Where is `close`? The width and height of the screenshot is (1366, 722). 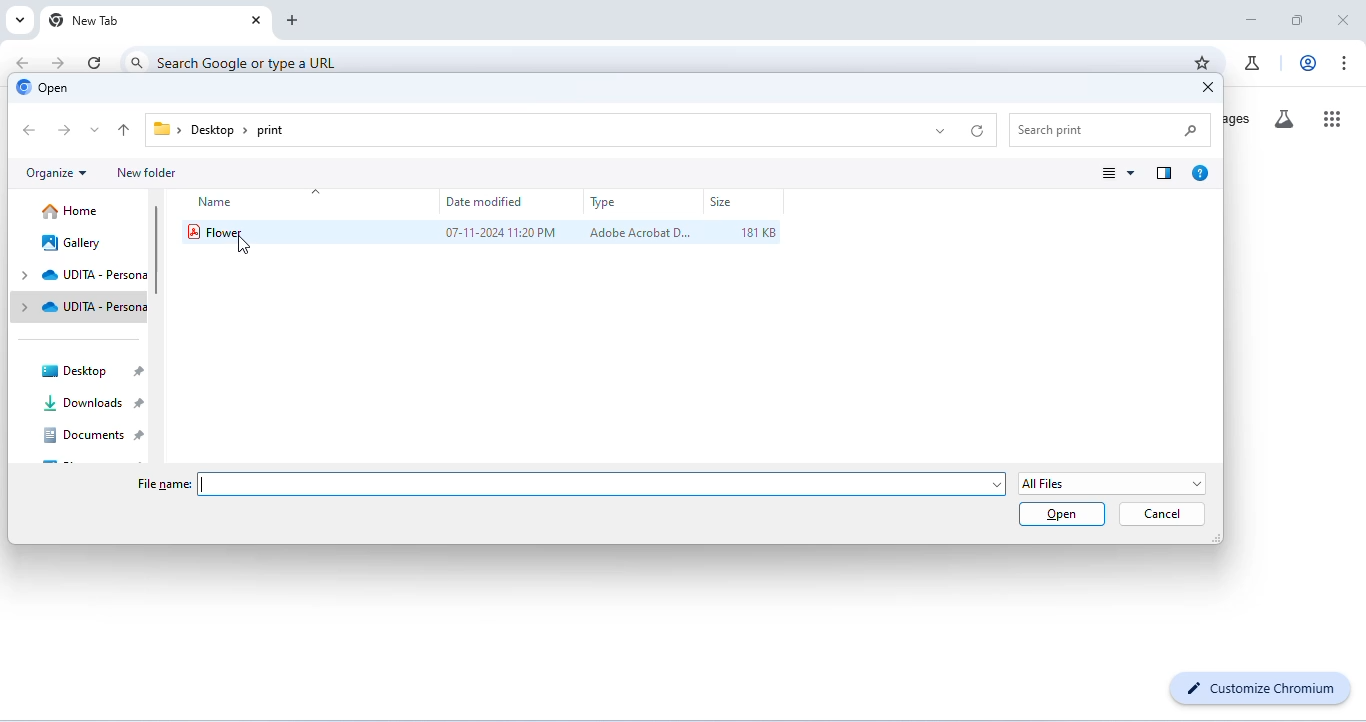
close is located at coordinates (1345, 19).